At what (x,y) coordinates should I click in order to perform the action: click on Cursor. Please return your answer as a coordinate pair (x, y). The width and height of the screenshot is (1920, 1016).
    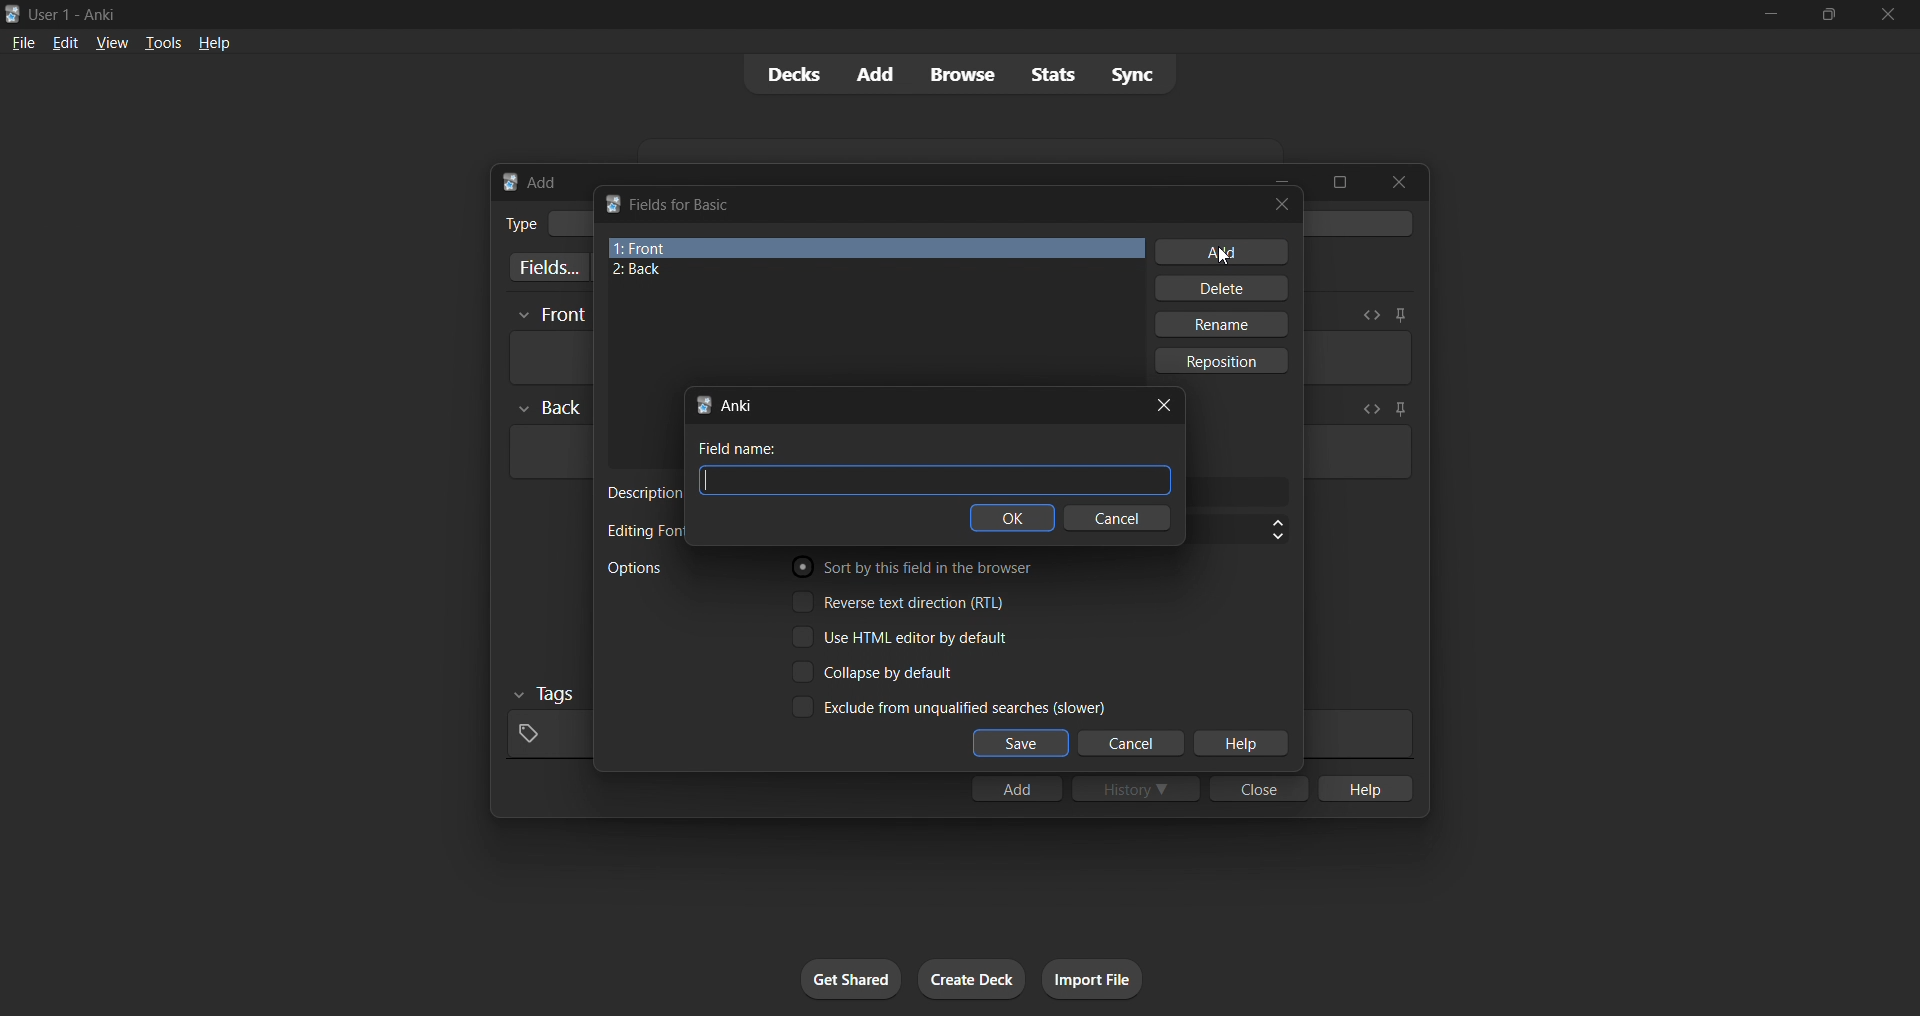
    Looking at the image, I should click on (1220, 258).